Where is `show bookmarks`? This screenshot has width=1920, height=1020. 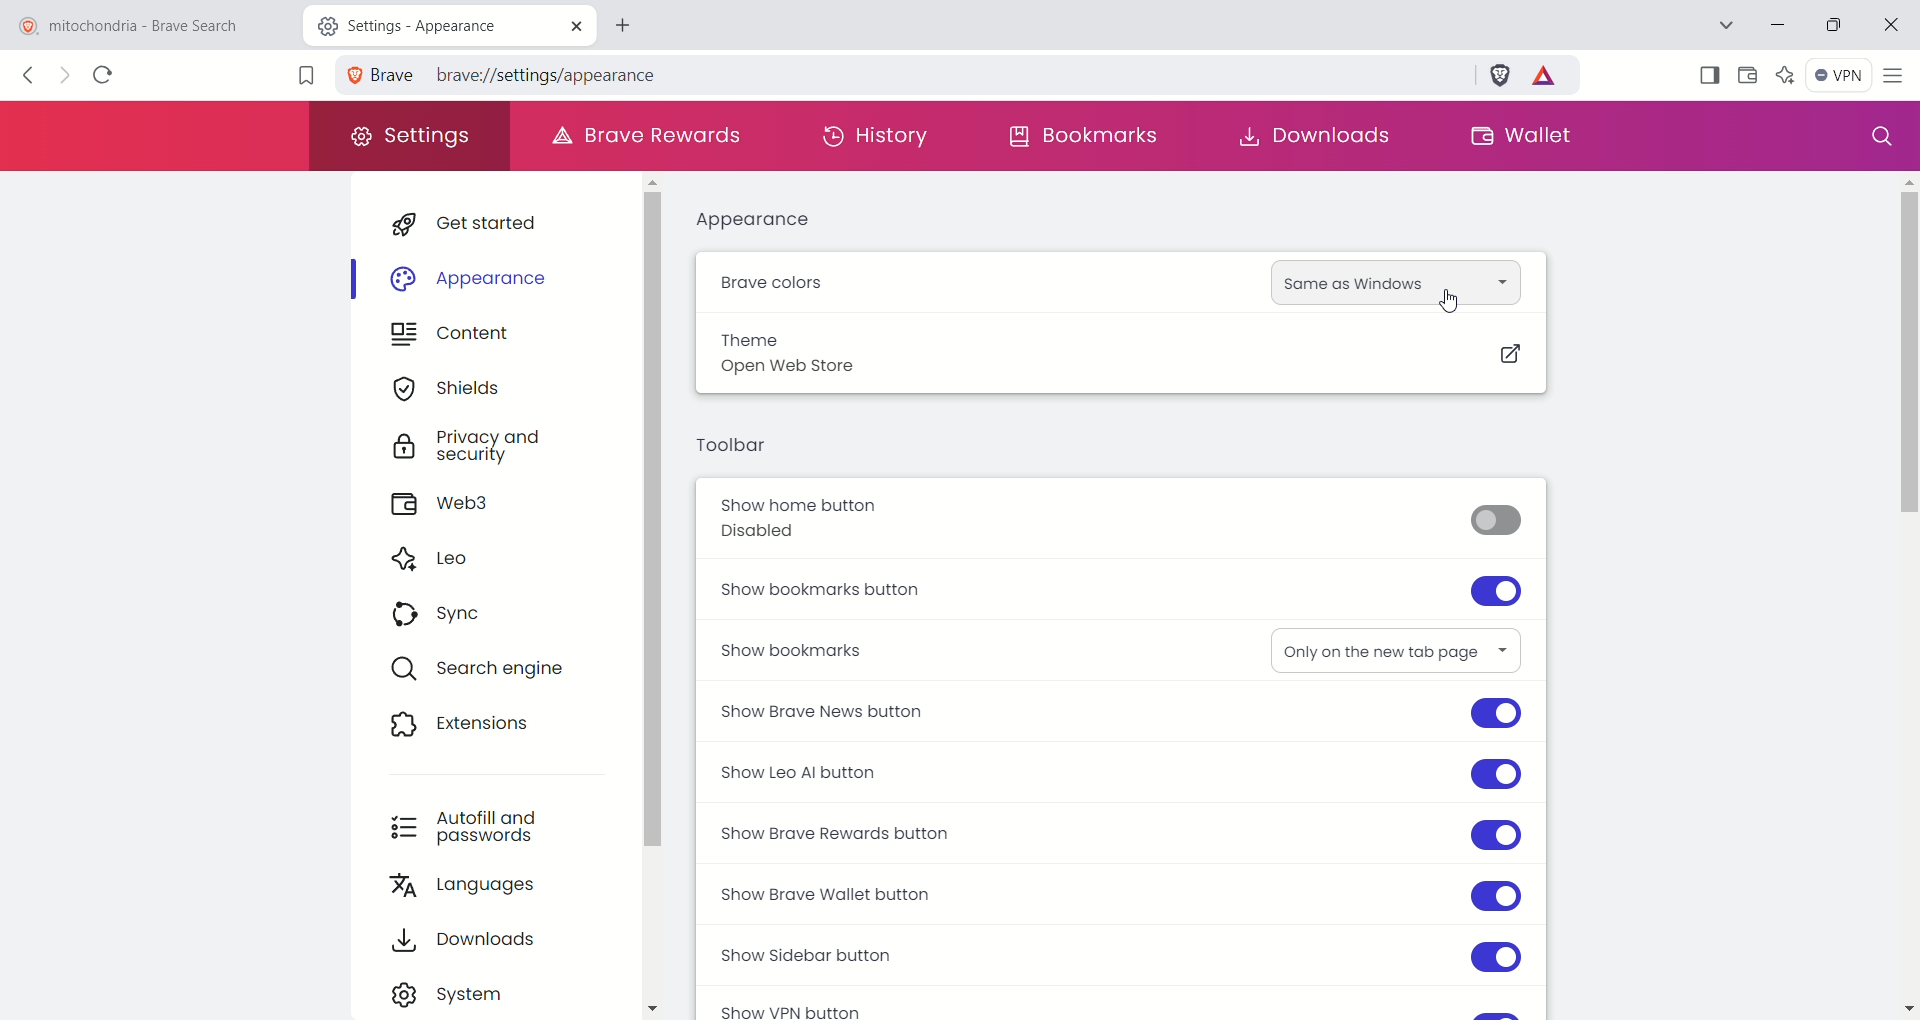
show bookmarks is located at coordinates (809, 654).